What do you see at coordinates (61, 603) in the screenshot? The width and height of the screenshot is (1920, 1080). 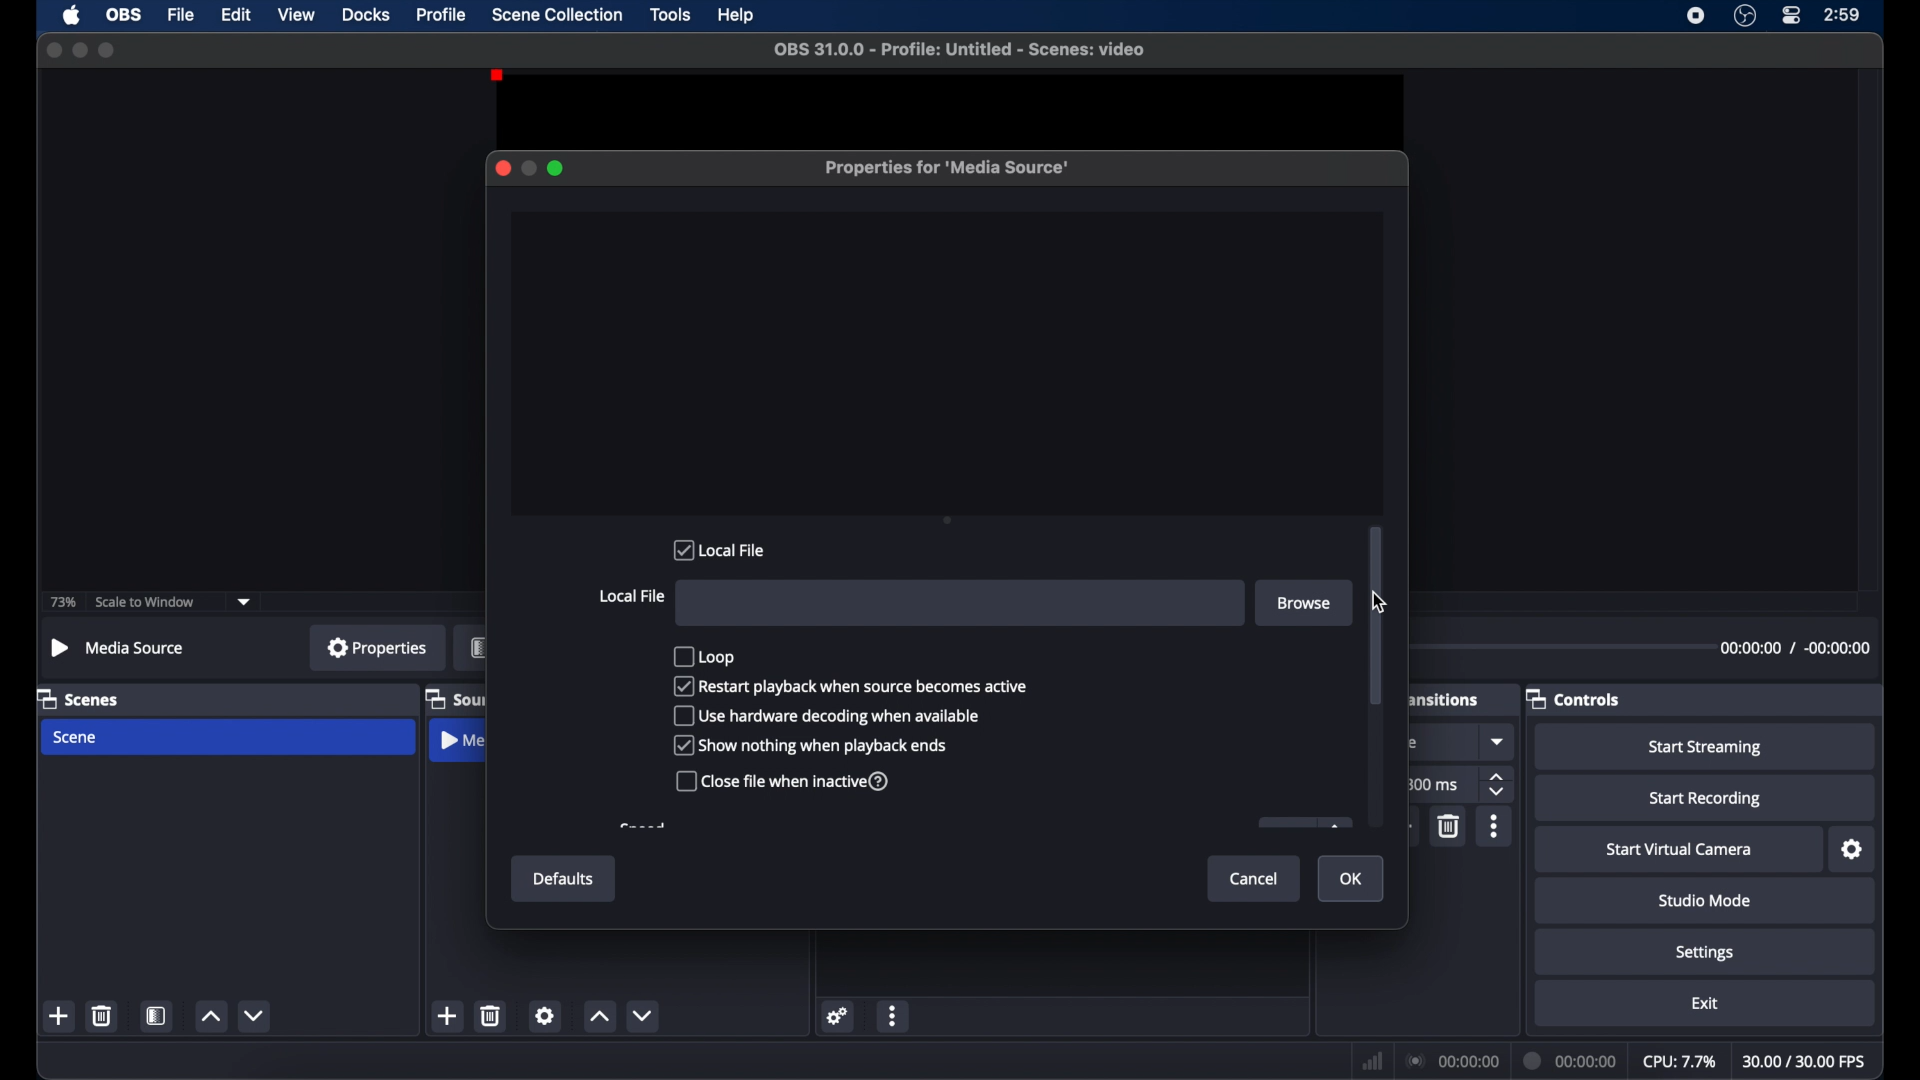 I see `73%` at bounding box center [61, 603].